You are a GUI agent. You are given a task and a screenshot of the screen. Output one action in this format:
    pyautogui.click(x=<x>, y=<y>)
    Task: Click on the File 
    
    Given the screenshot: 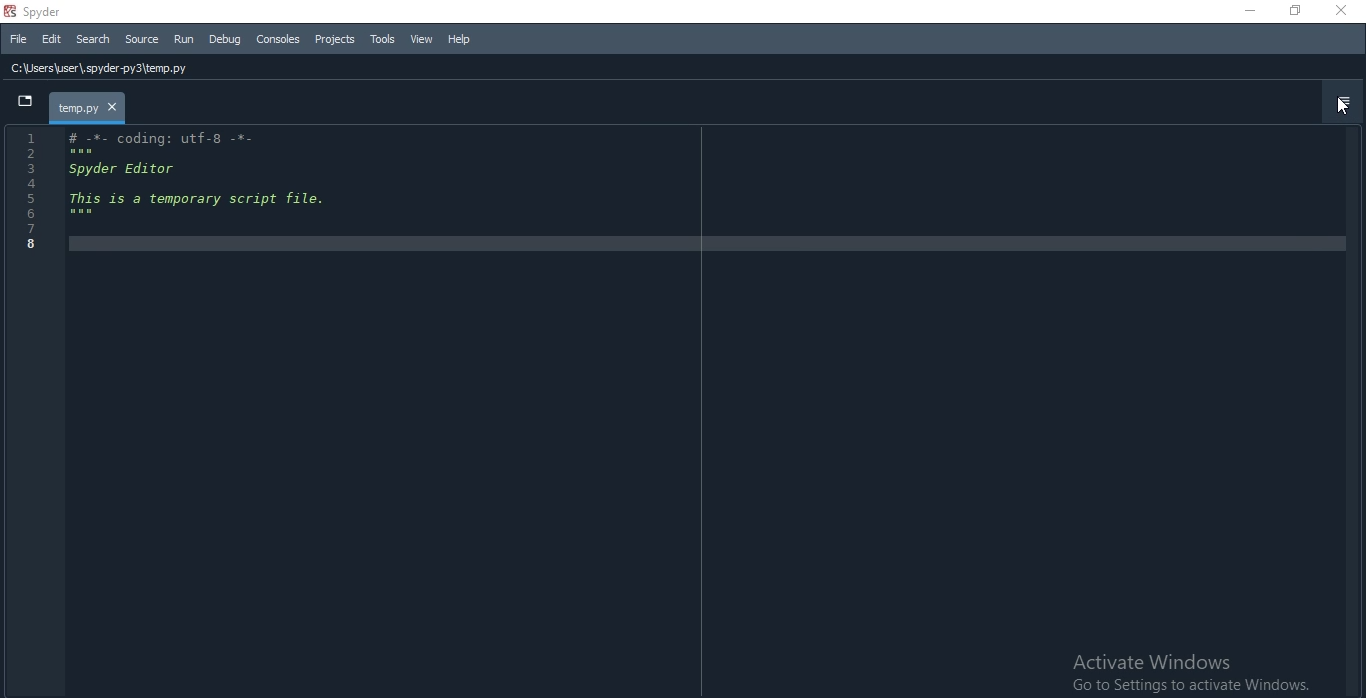 What is the action you would take?
    pyautogui.click(x=18, y=41)
    